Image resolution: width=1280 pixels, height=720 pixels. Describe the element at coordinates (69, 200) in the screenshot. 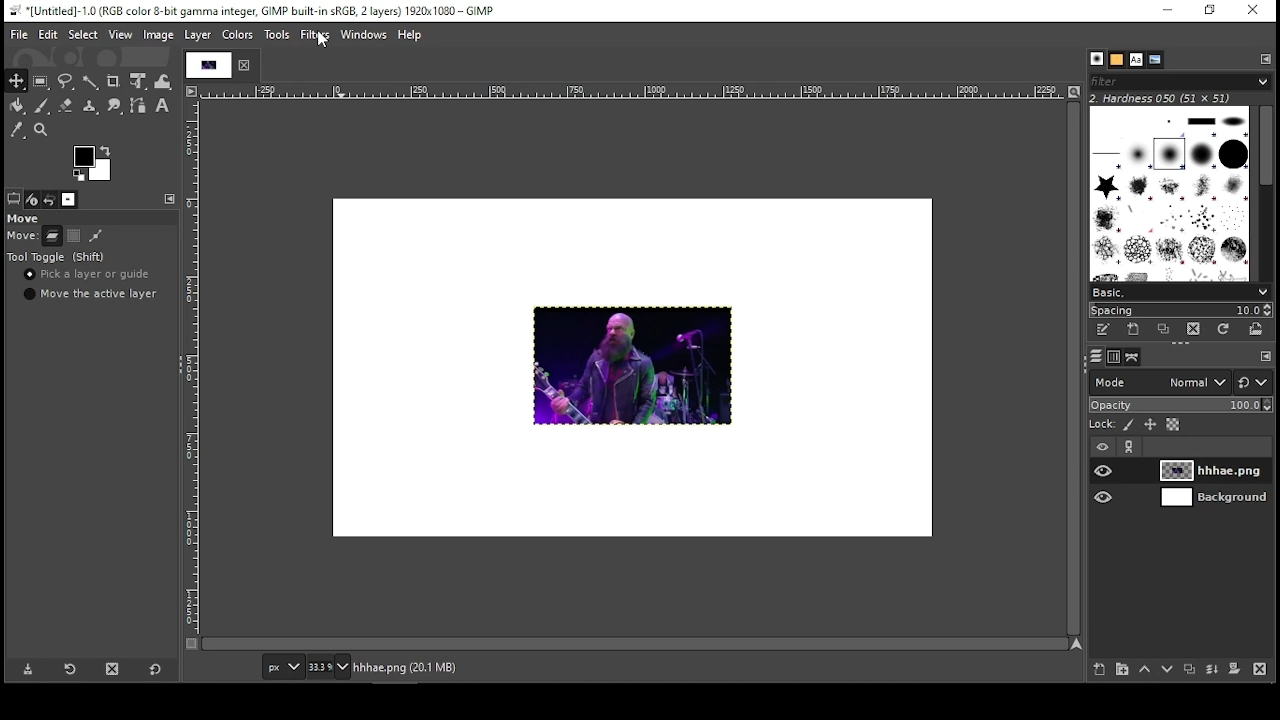

I see `images` at that location.